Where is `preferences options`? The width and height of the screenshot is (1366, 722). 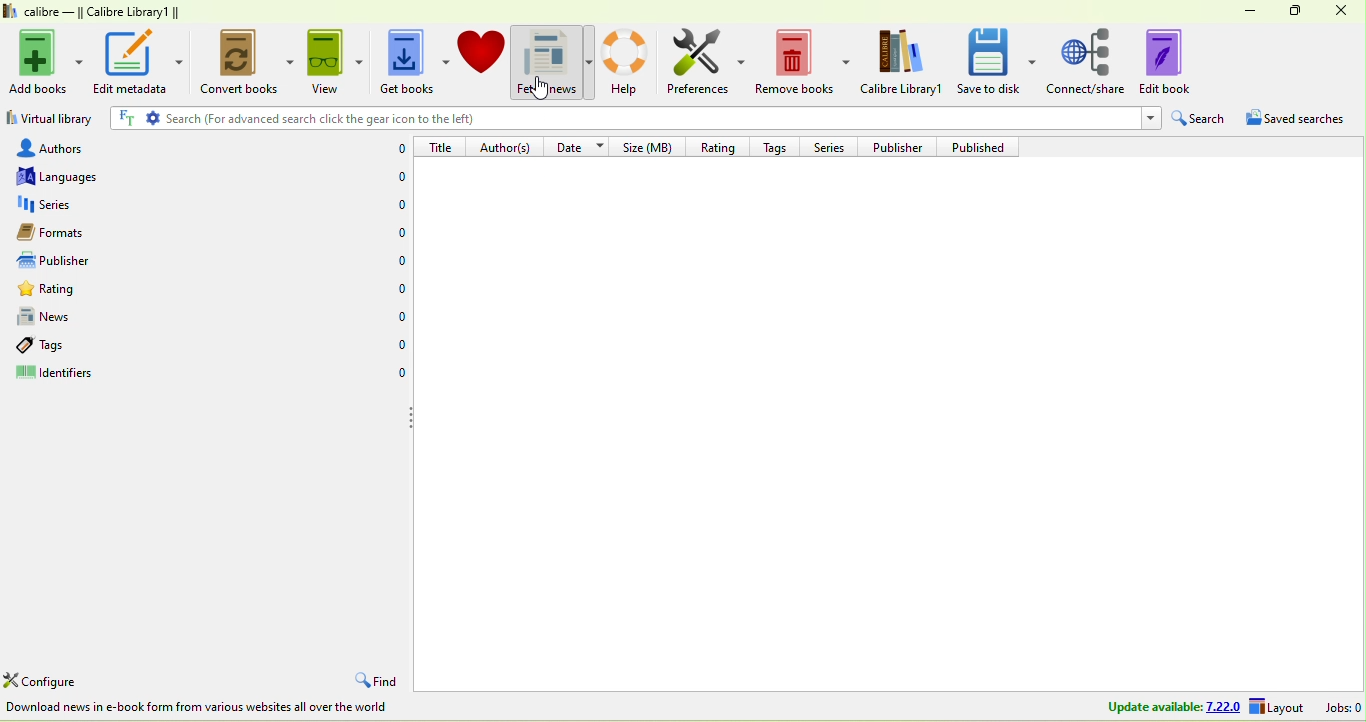 preferences options is located at coordinates (743, 61).